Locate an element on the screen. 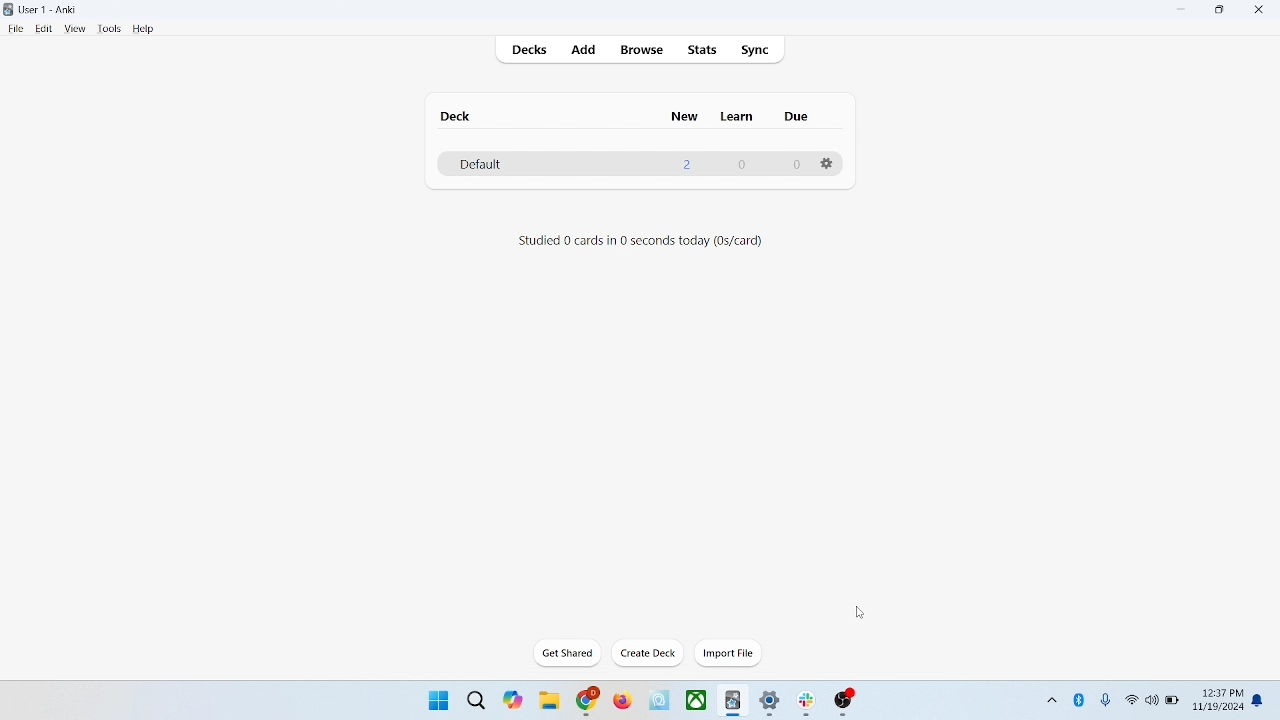 This screenshot has height=720, width=1280. deck is located at coordinates (458, 116).